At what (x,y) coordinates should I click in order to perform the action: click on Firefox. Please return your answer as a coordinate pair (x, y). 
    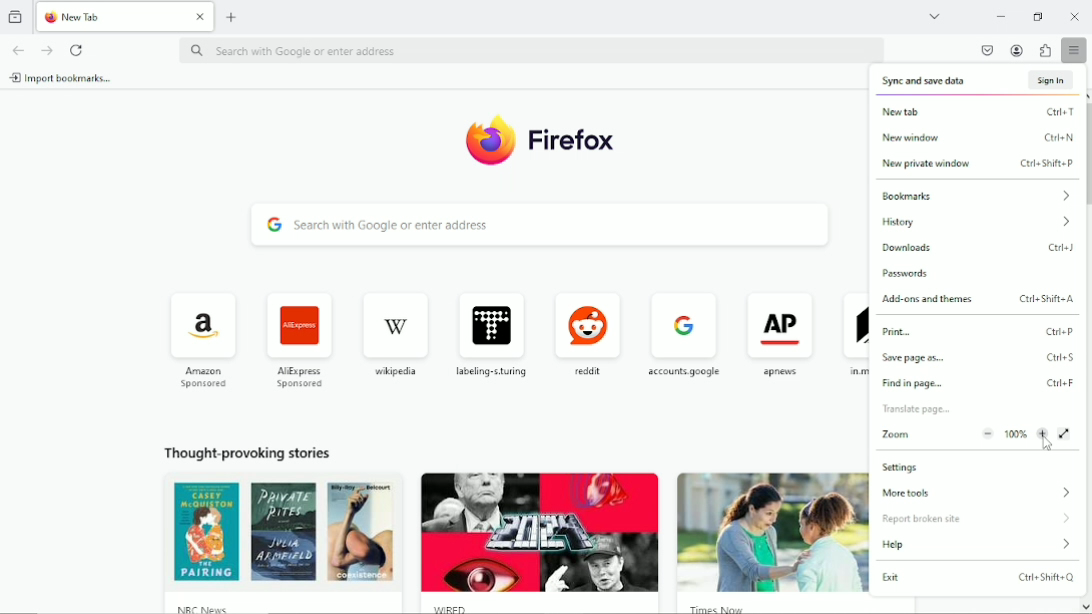
    Looking at the image, I should click on (581, 139).